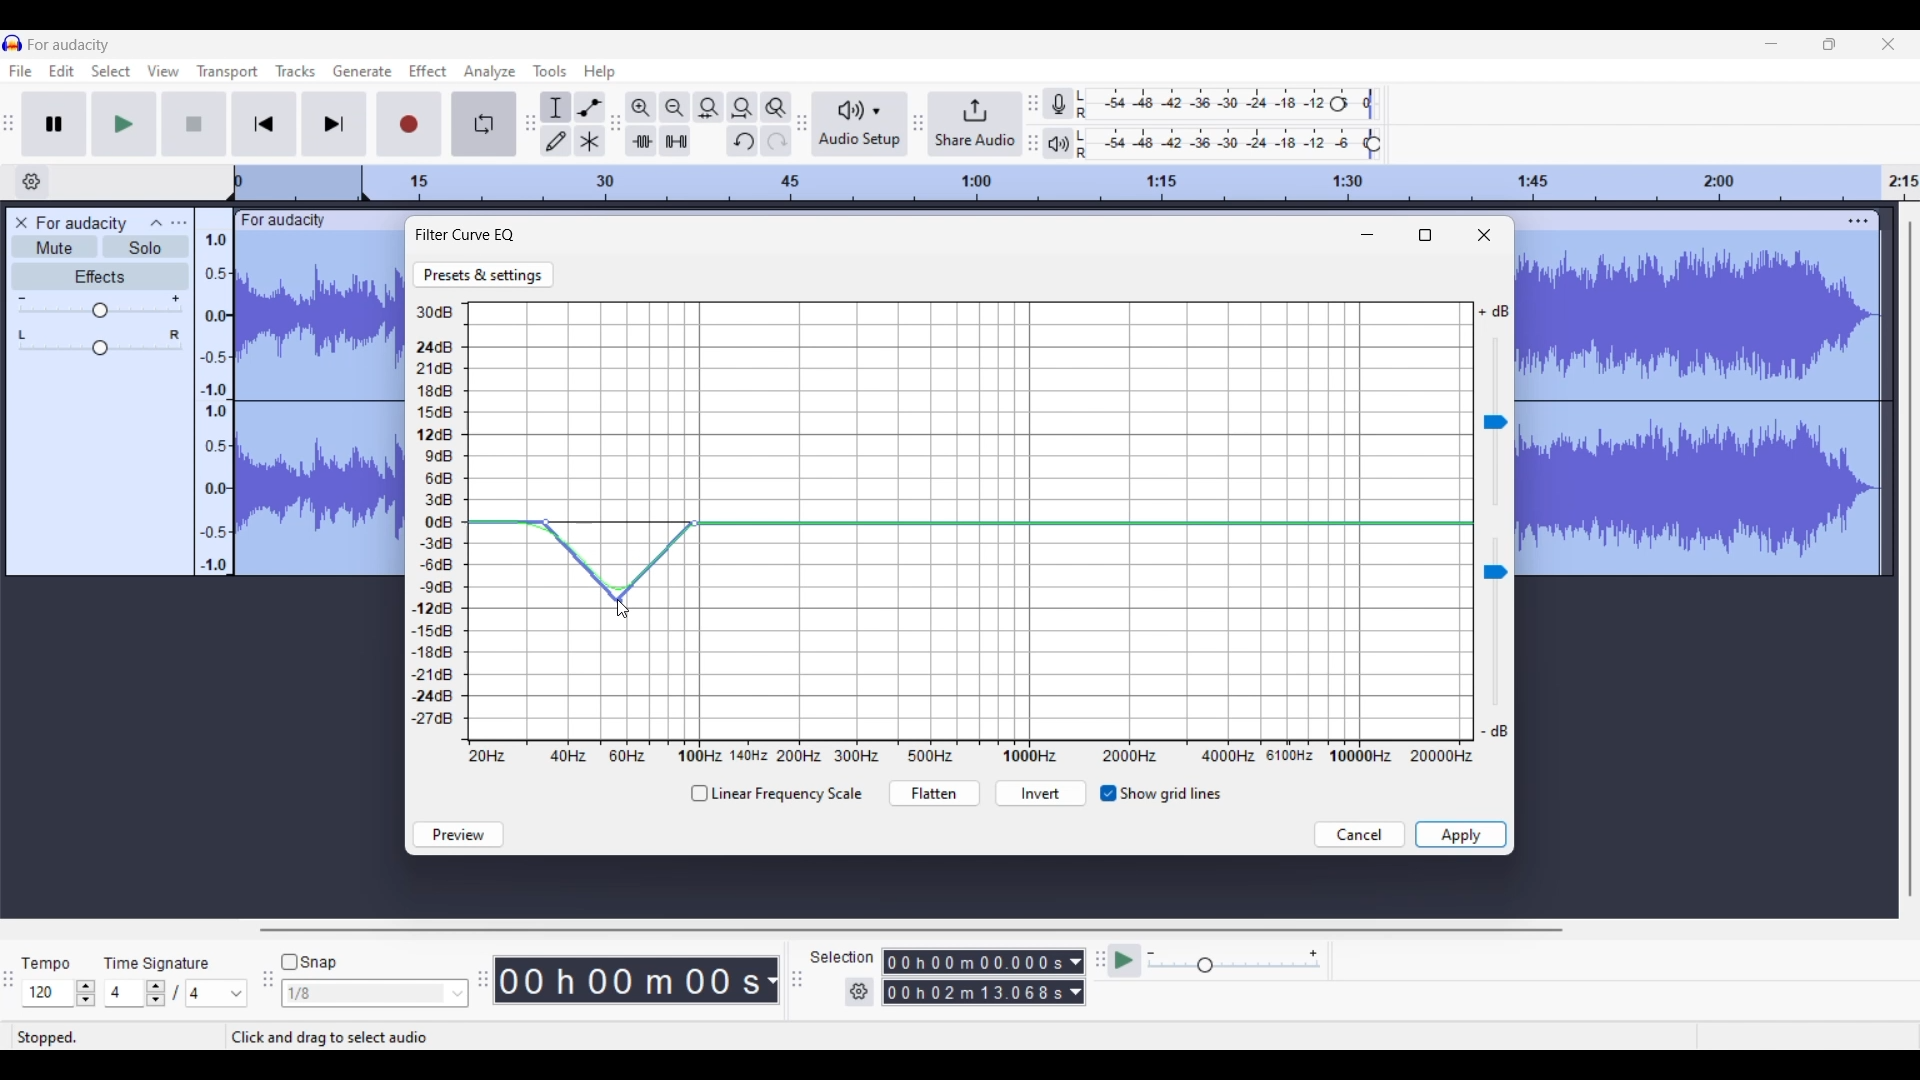 The width and height of the screenshot is (1920, 1080). What do you see at coordinates (175, 335) in the screenshot?
I see `Pan right` at bounding box center [175, 335].